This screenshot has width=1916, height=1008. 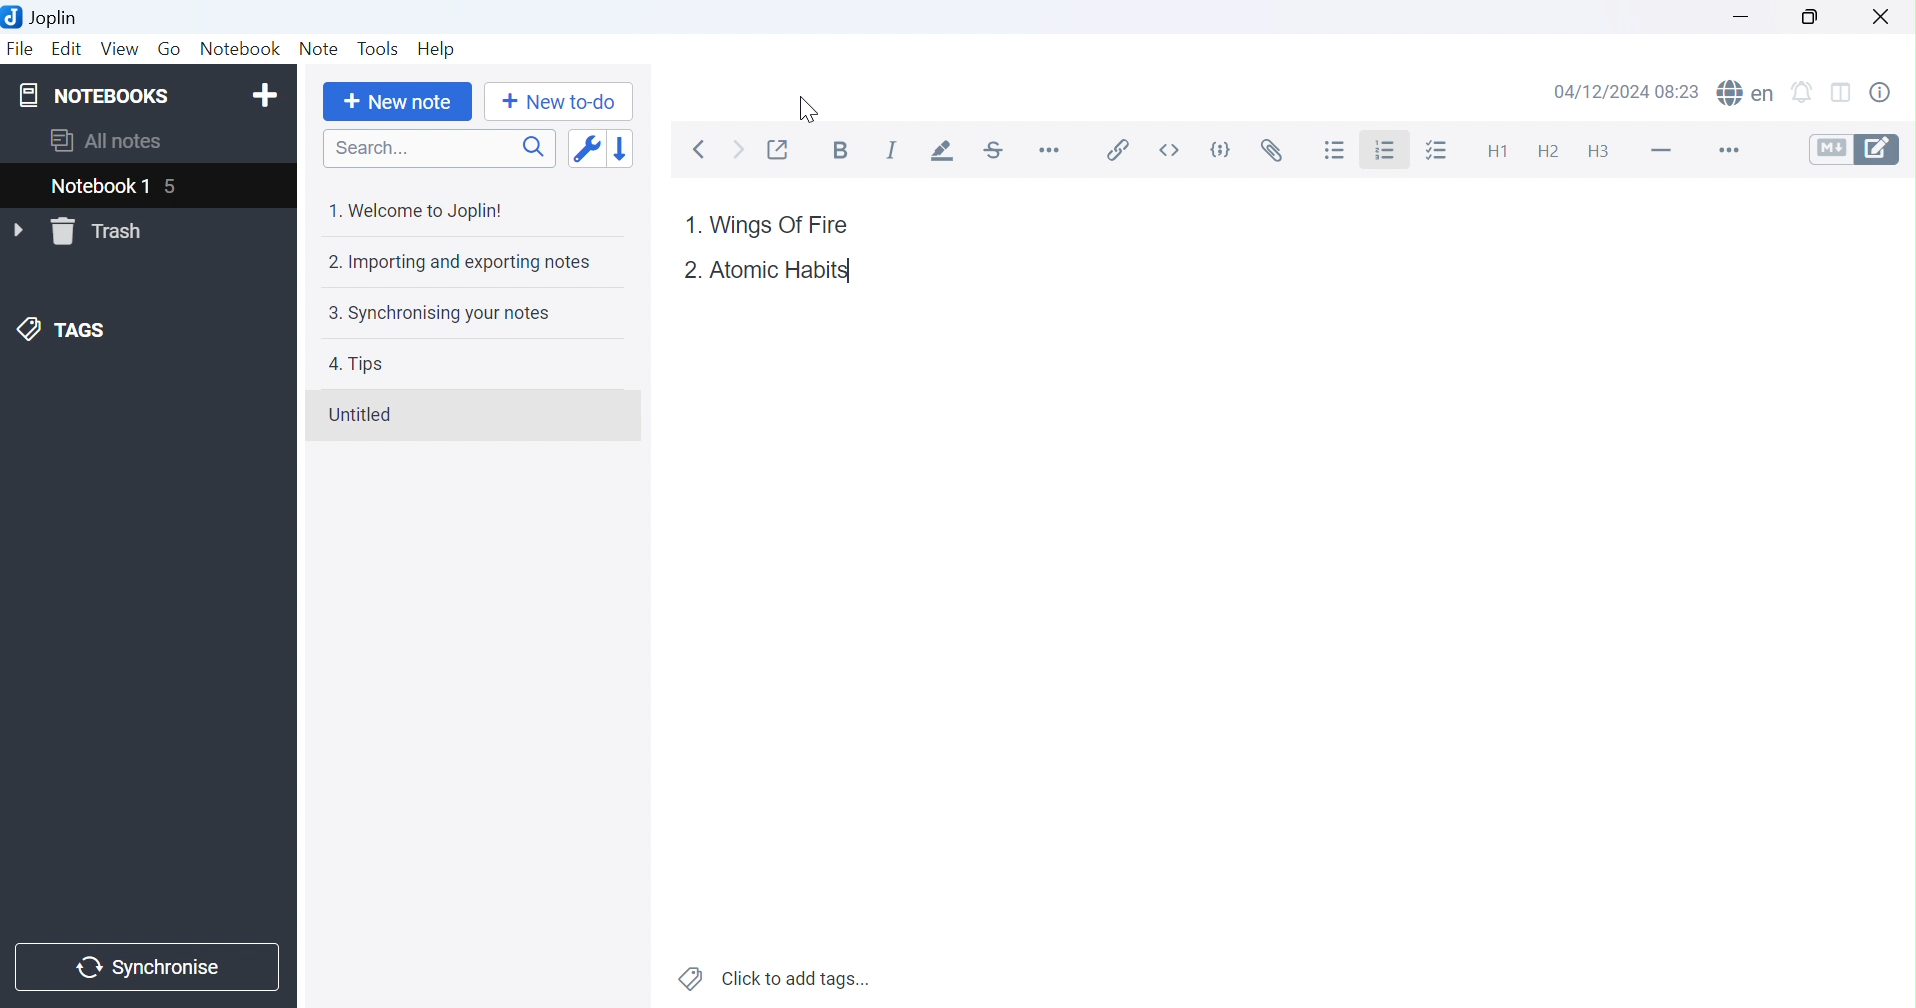 What do you see at coordinates (92, 96) in the screenshot?
I see `NOTEBOOKS` at bounding box center [92, 96].